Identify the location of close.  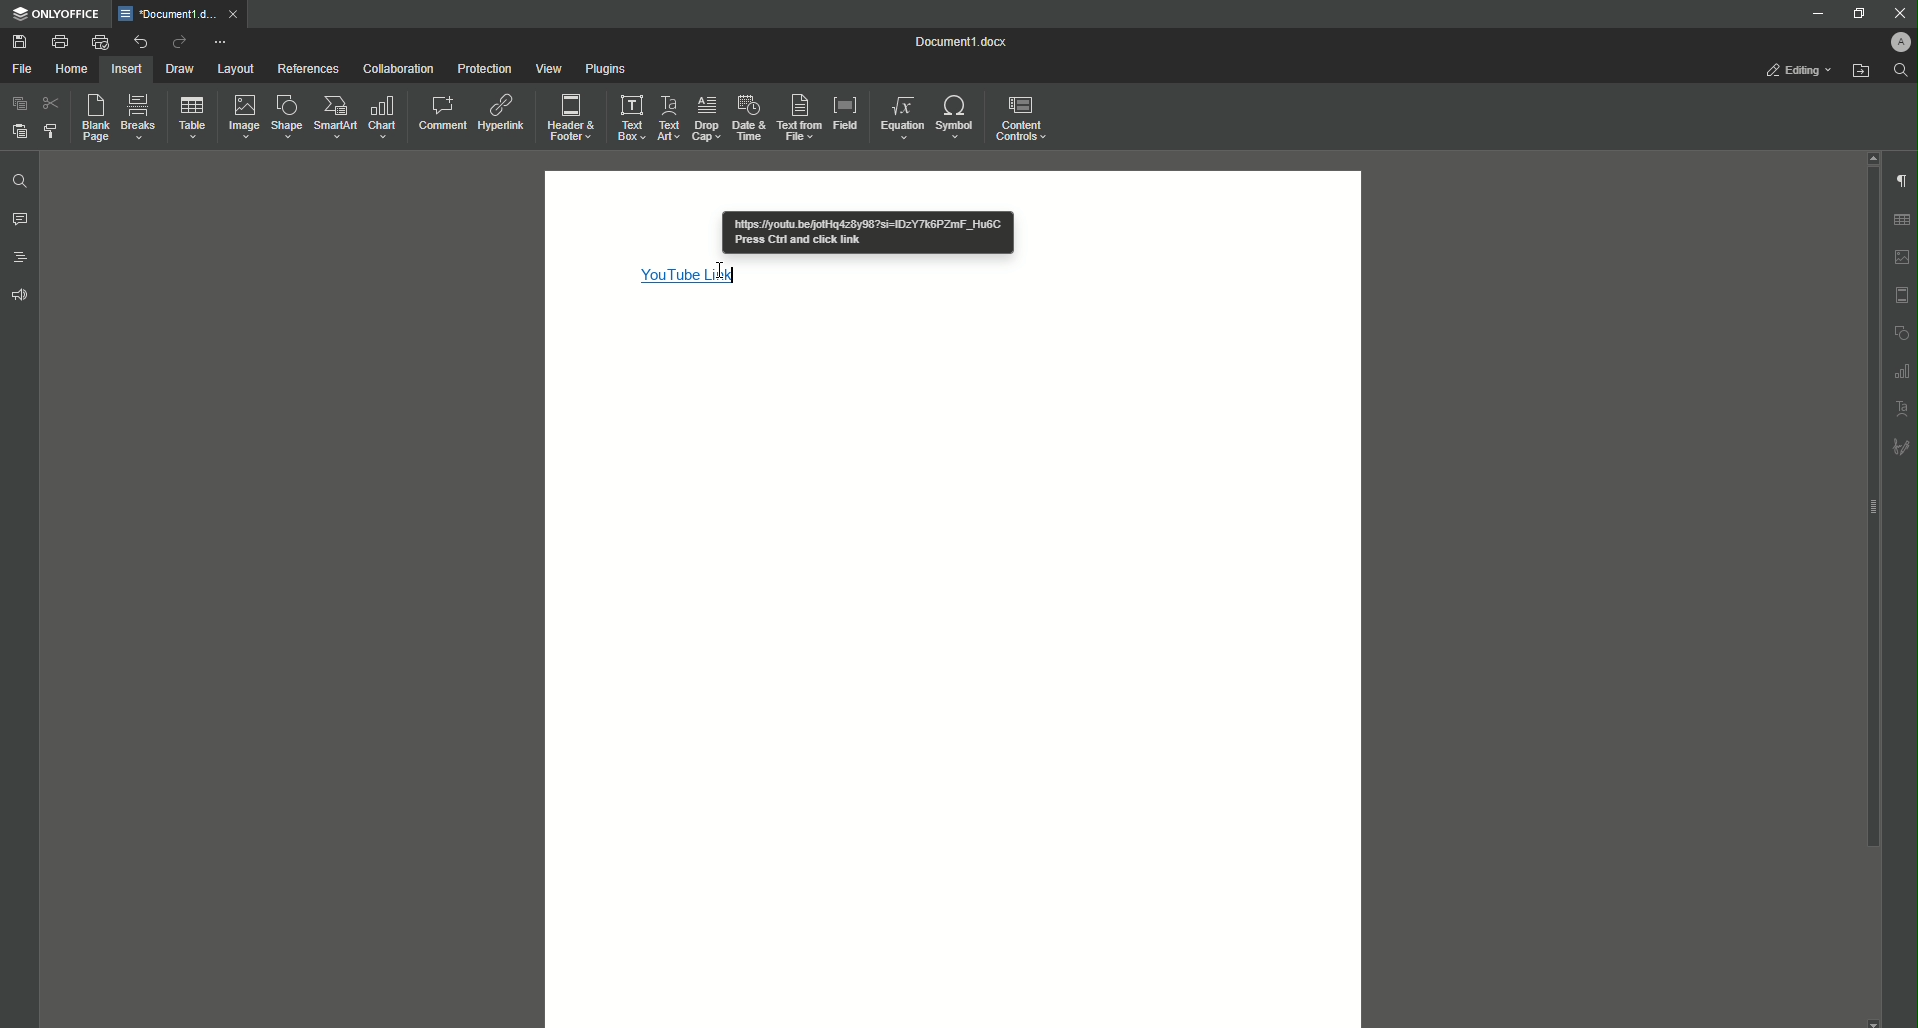
(235, 13).